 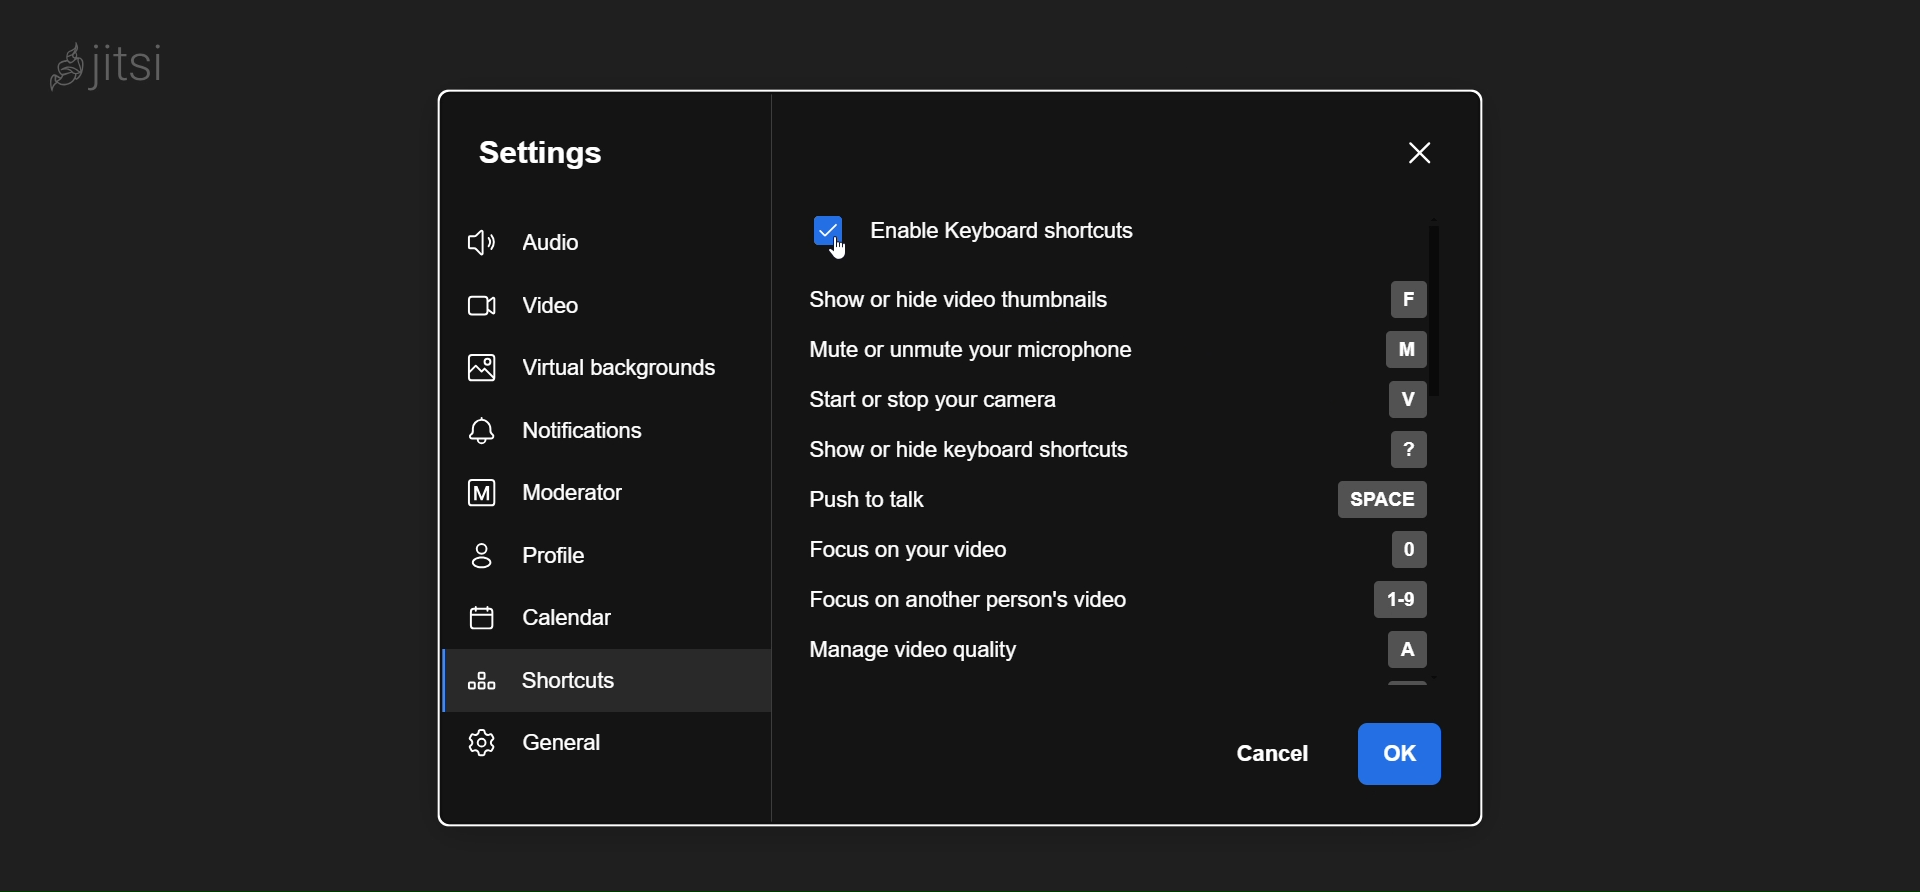 I want to click on shortcut, so click(x=553, y=682).